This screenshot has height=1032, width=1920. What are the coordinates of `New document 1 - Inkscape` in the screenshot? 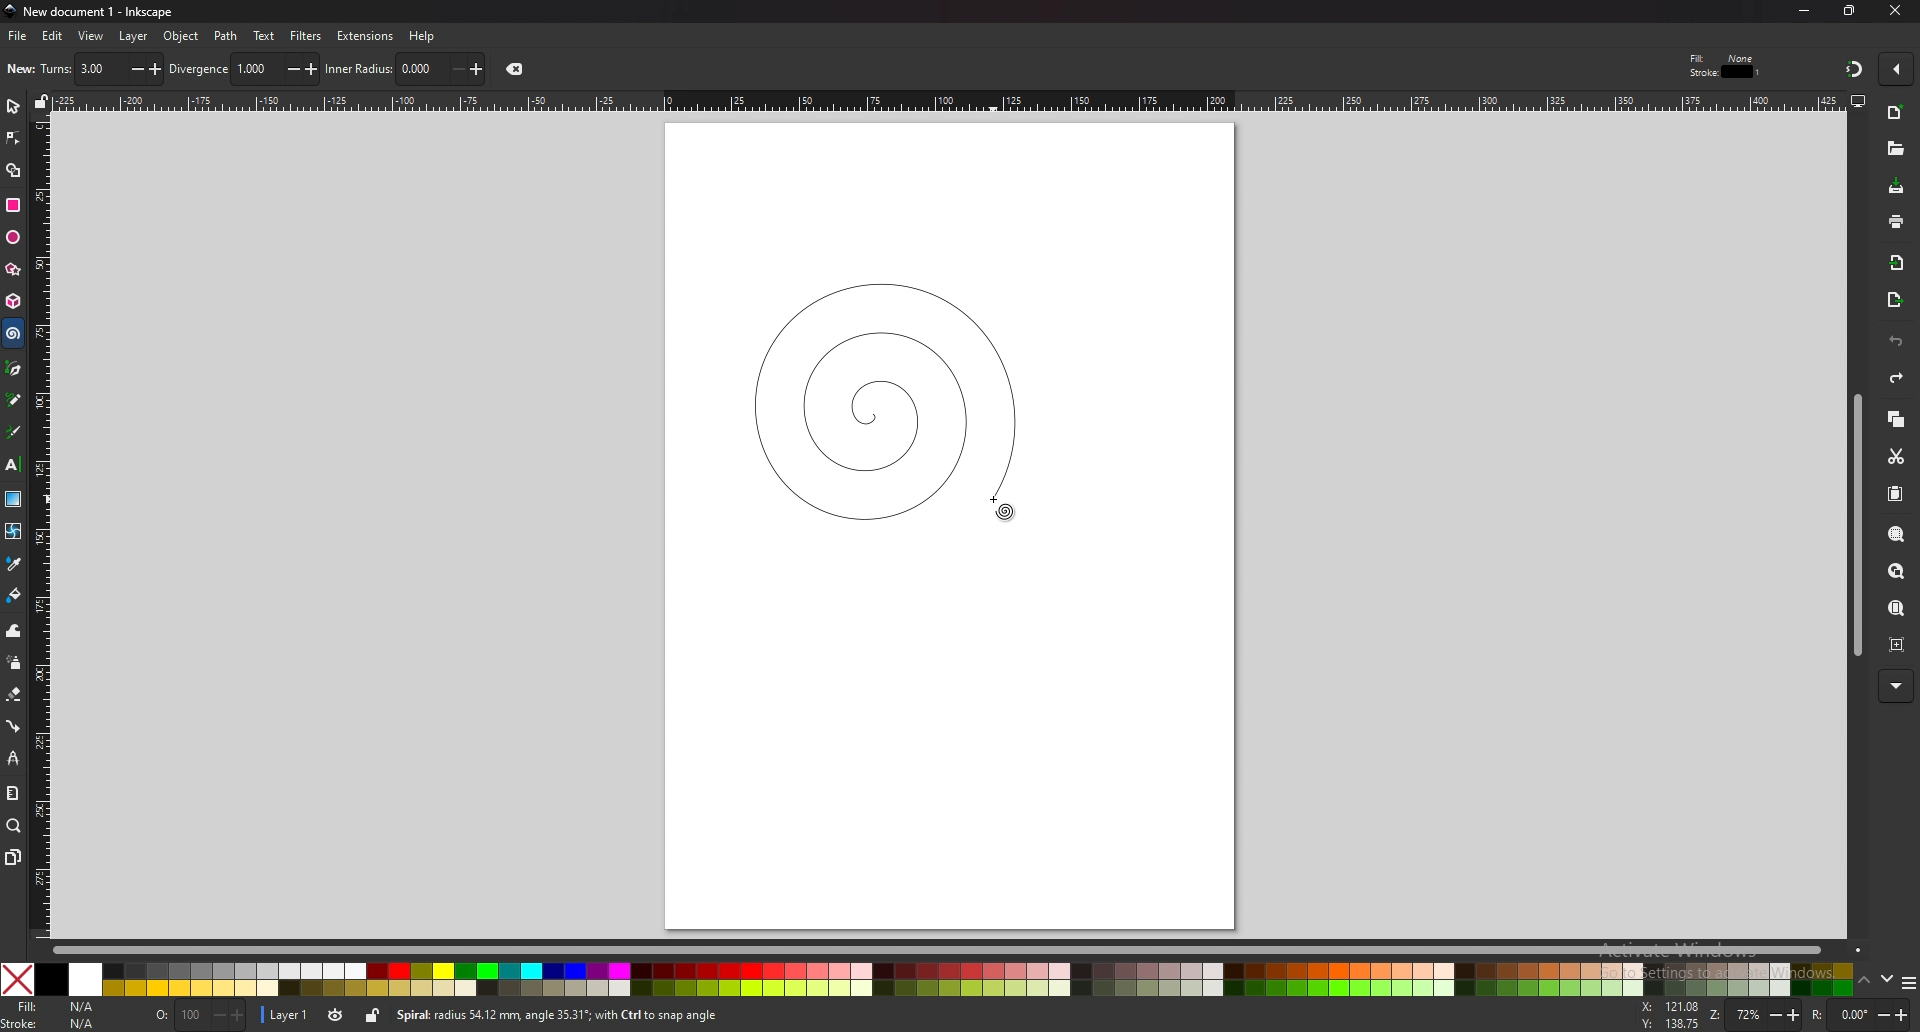 It's located at (90, 12).